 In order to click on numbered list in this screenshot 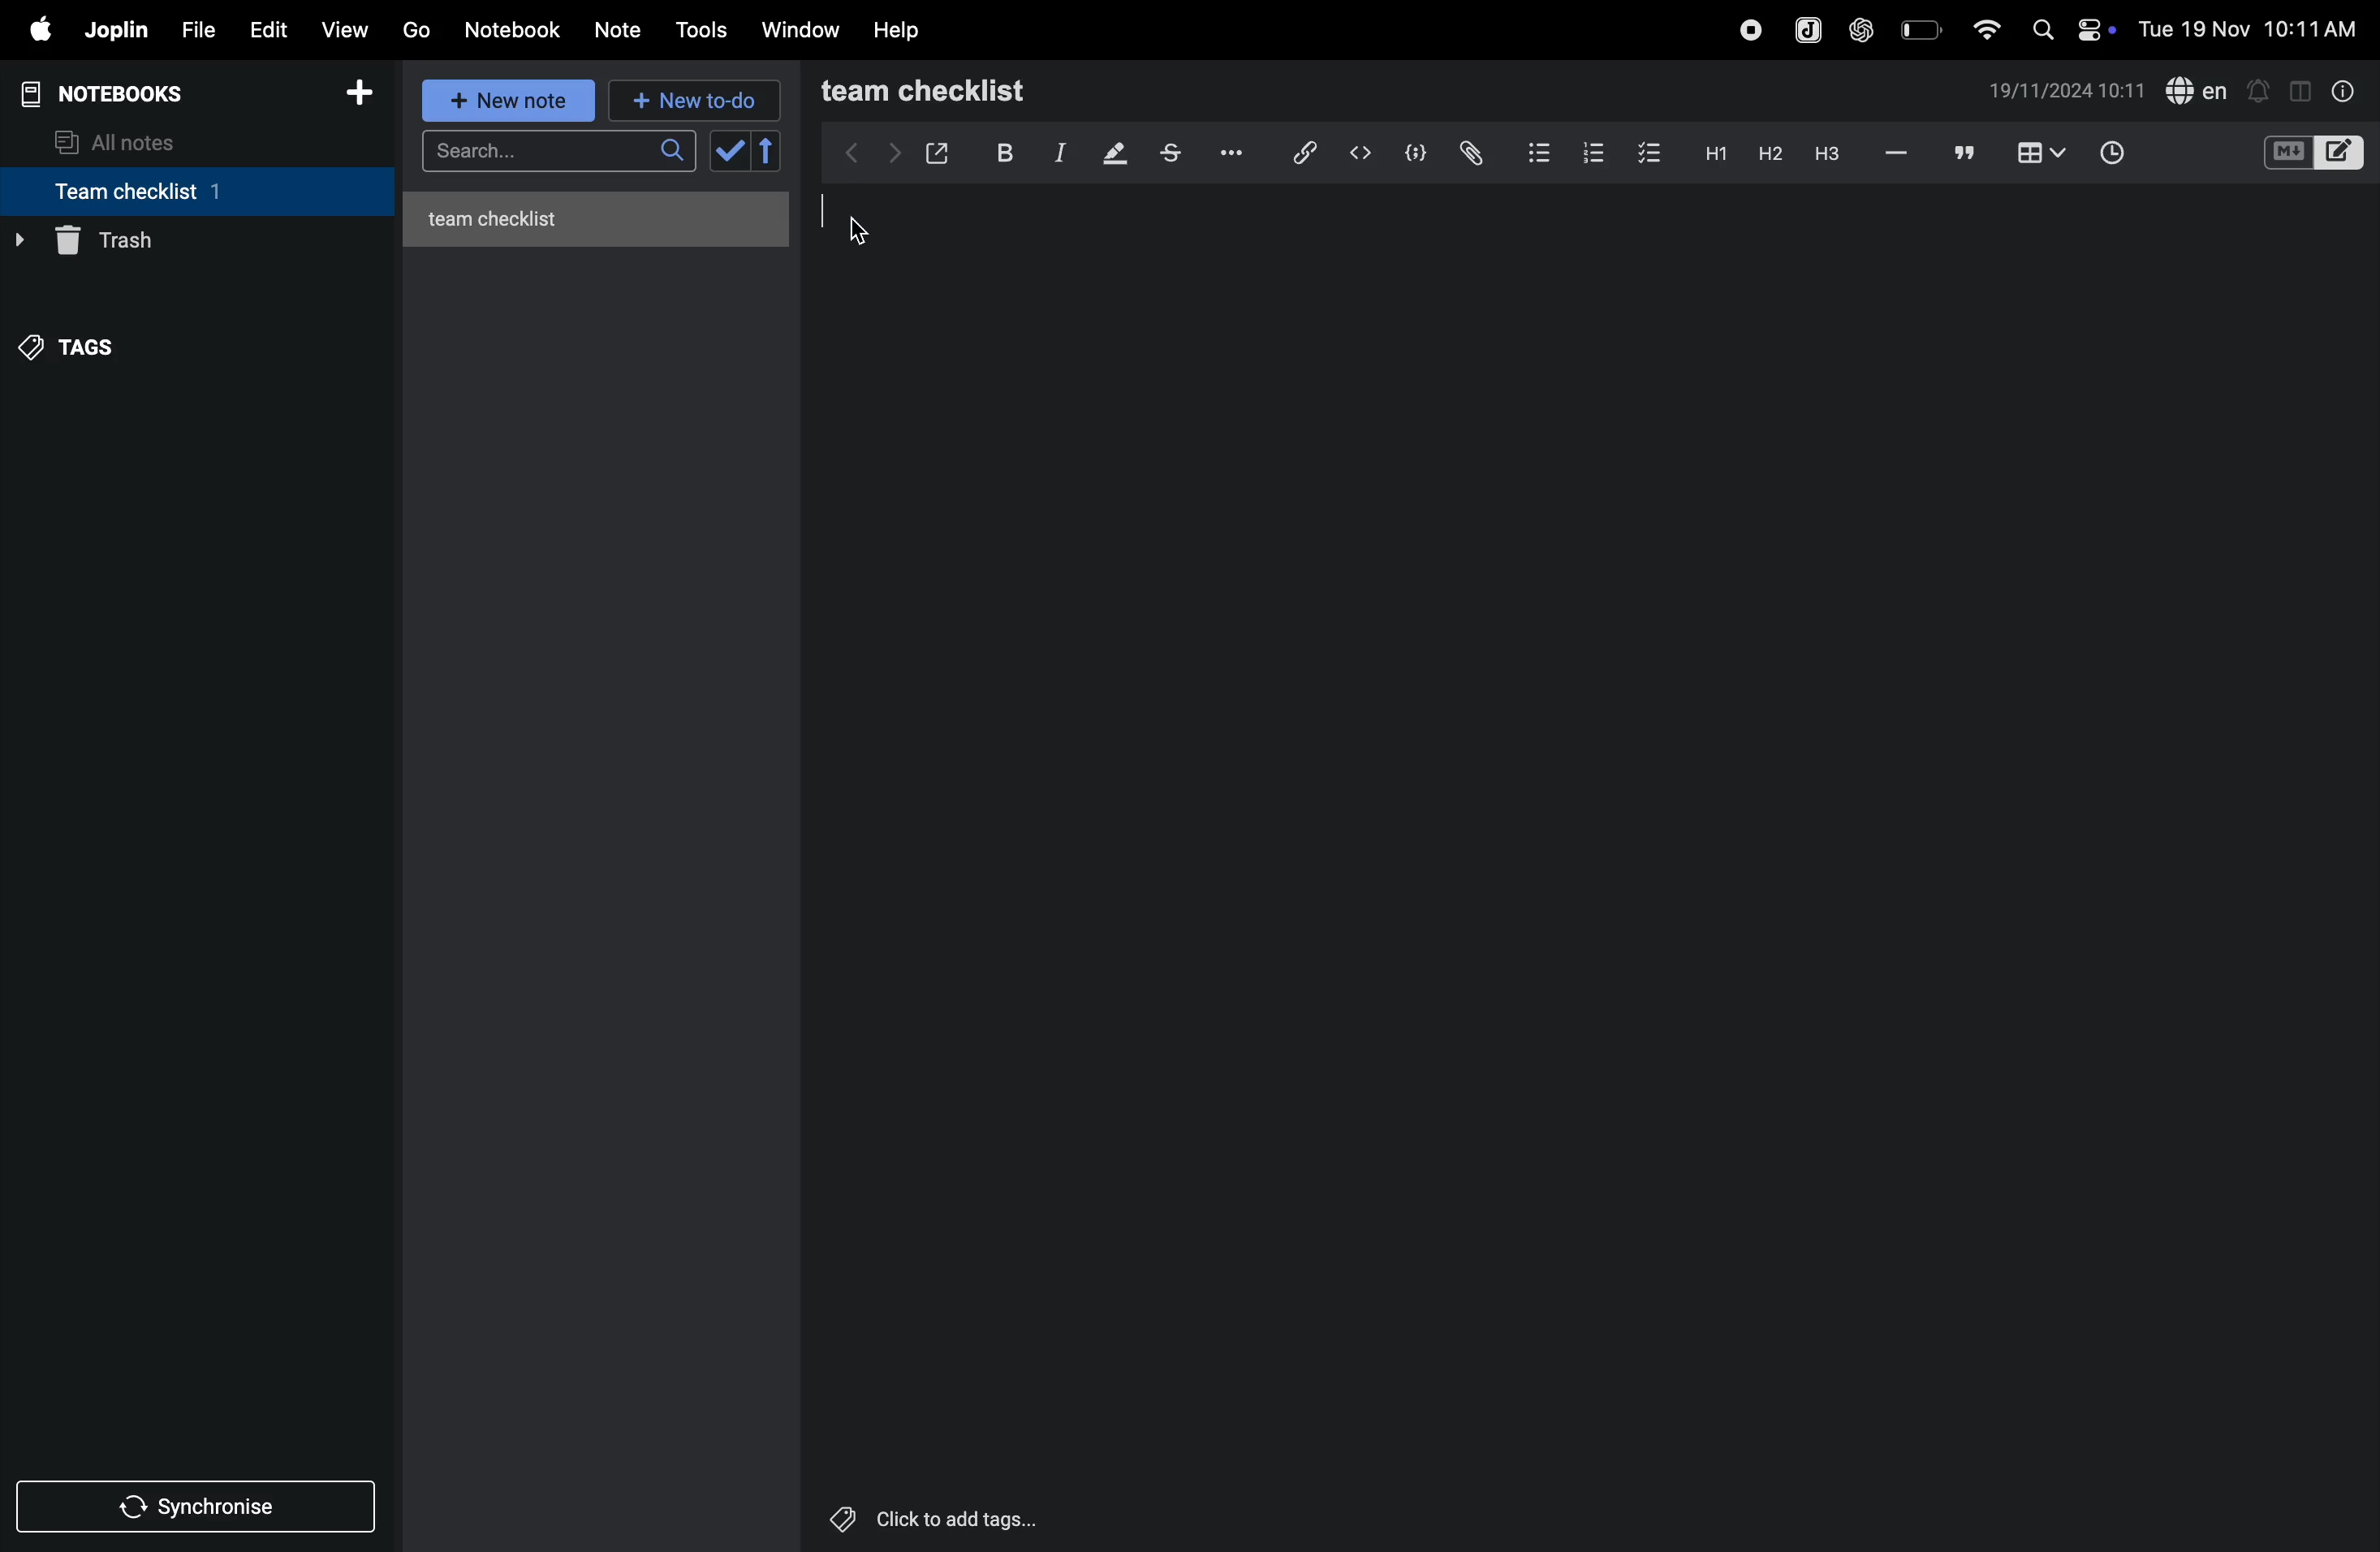, I will do `click(1589, 150)`.